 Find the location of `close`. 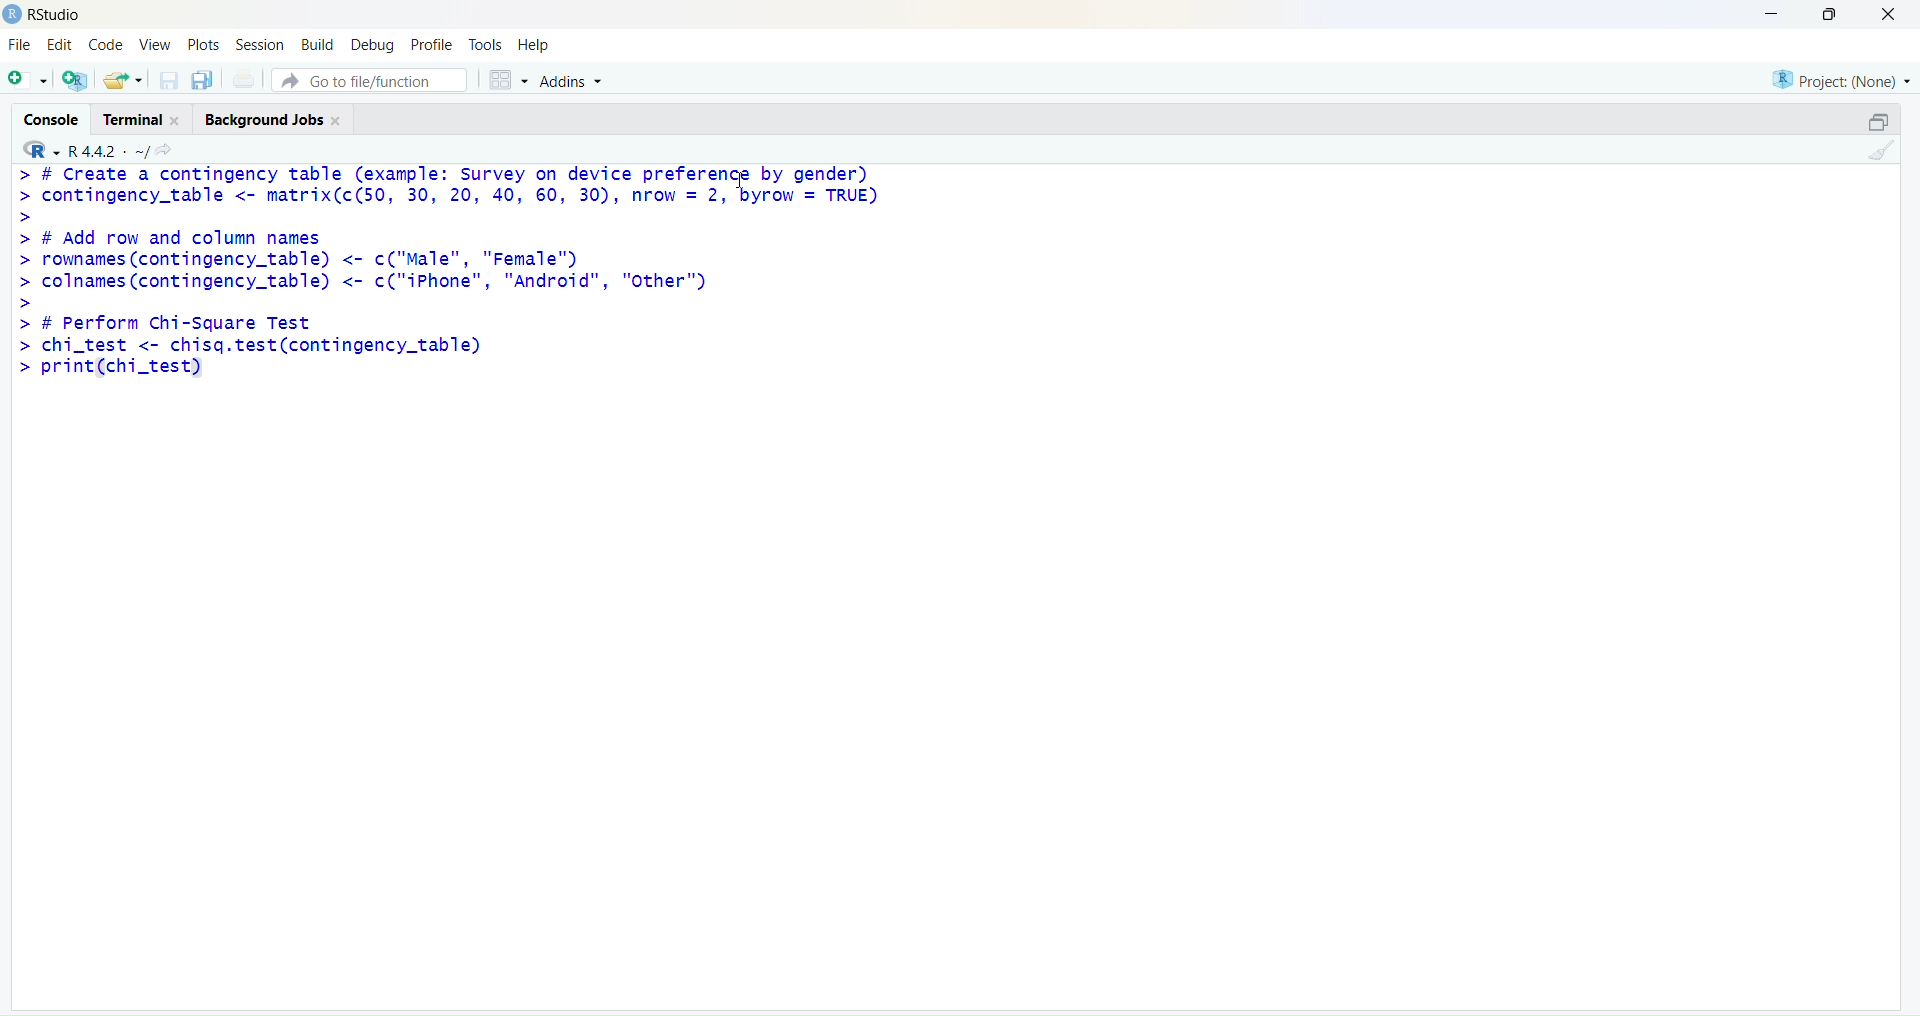

close is located at coordinates (177, 121).